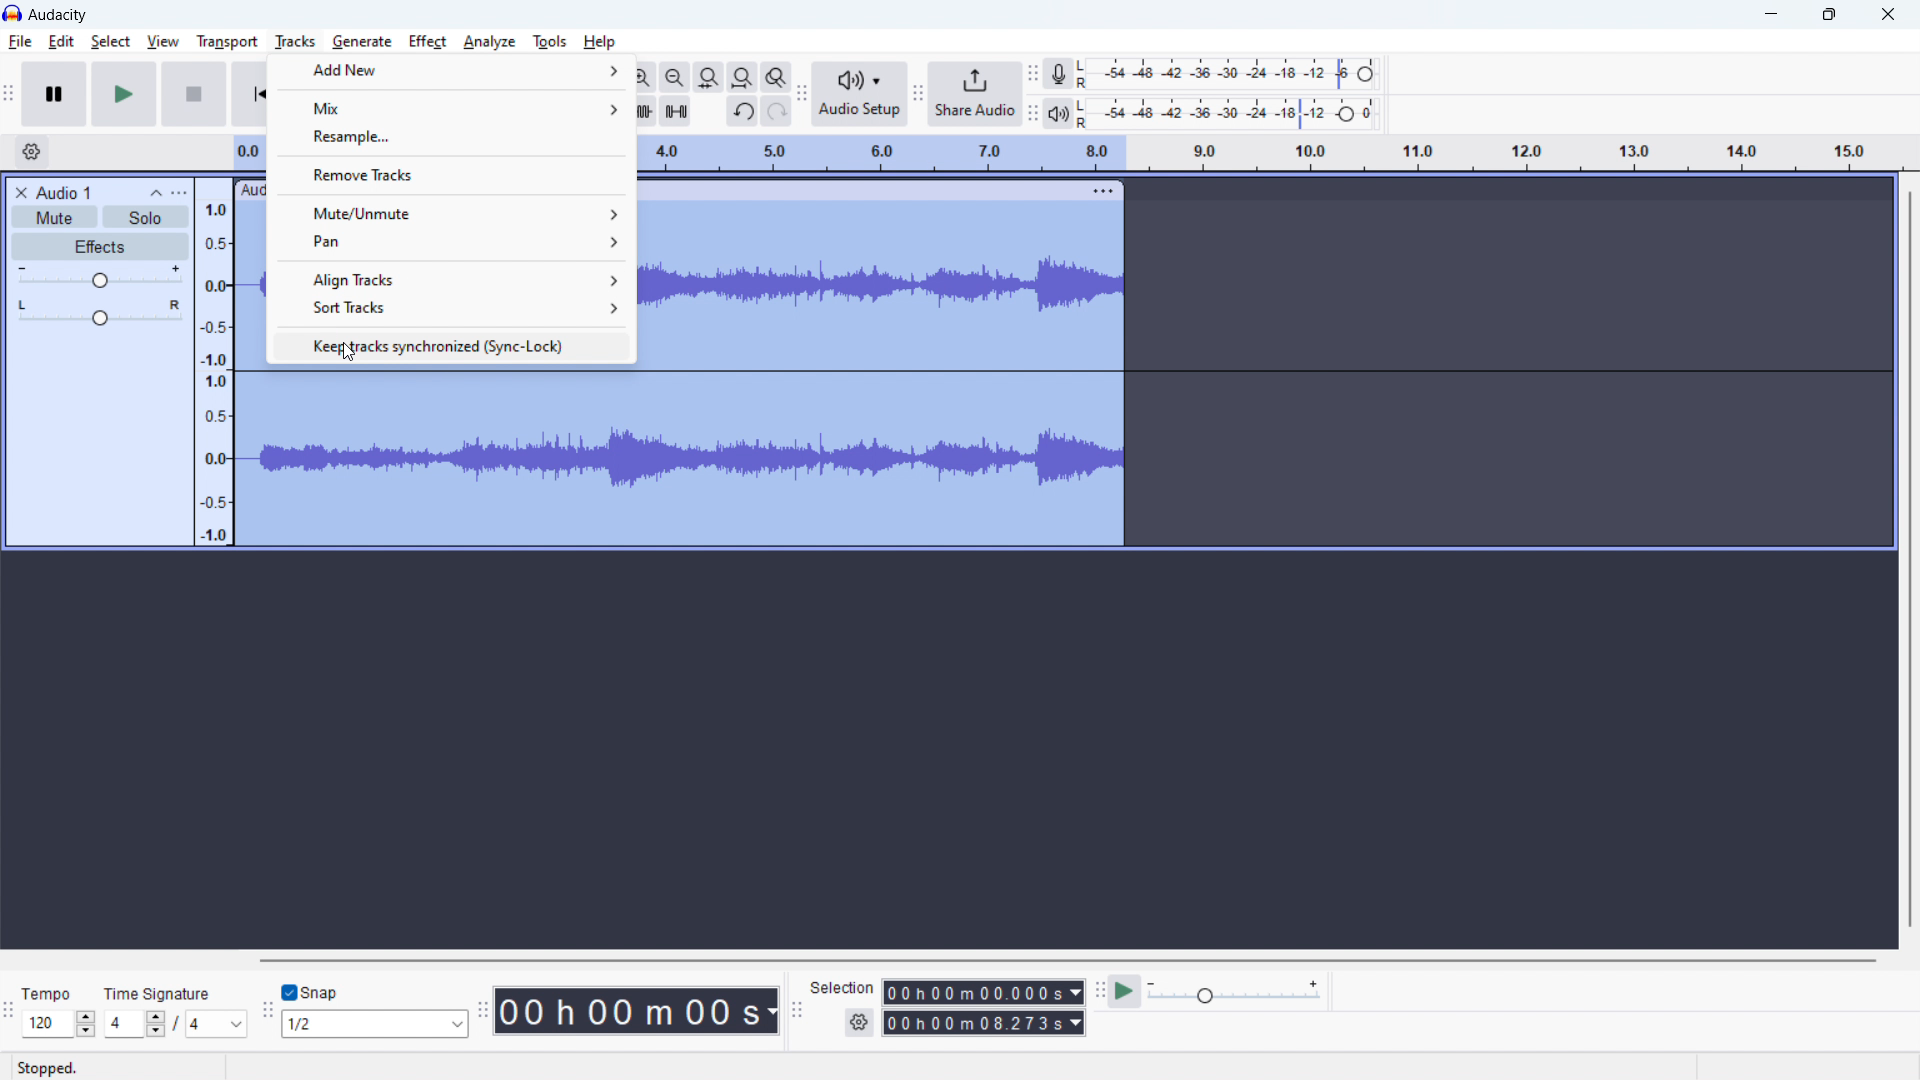 Image resolution: width=1920 pixels, height=1080 pixels. What do you see at coordinates (451, 136) in the screenshot?
I see `resample` at bounding box center [451, 136].